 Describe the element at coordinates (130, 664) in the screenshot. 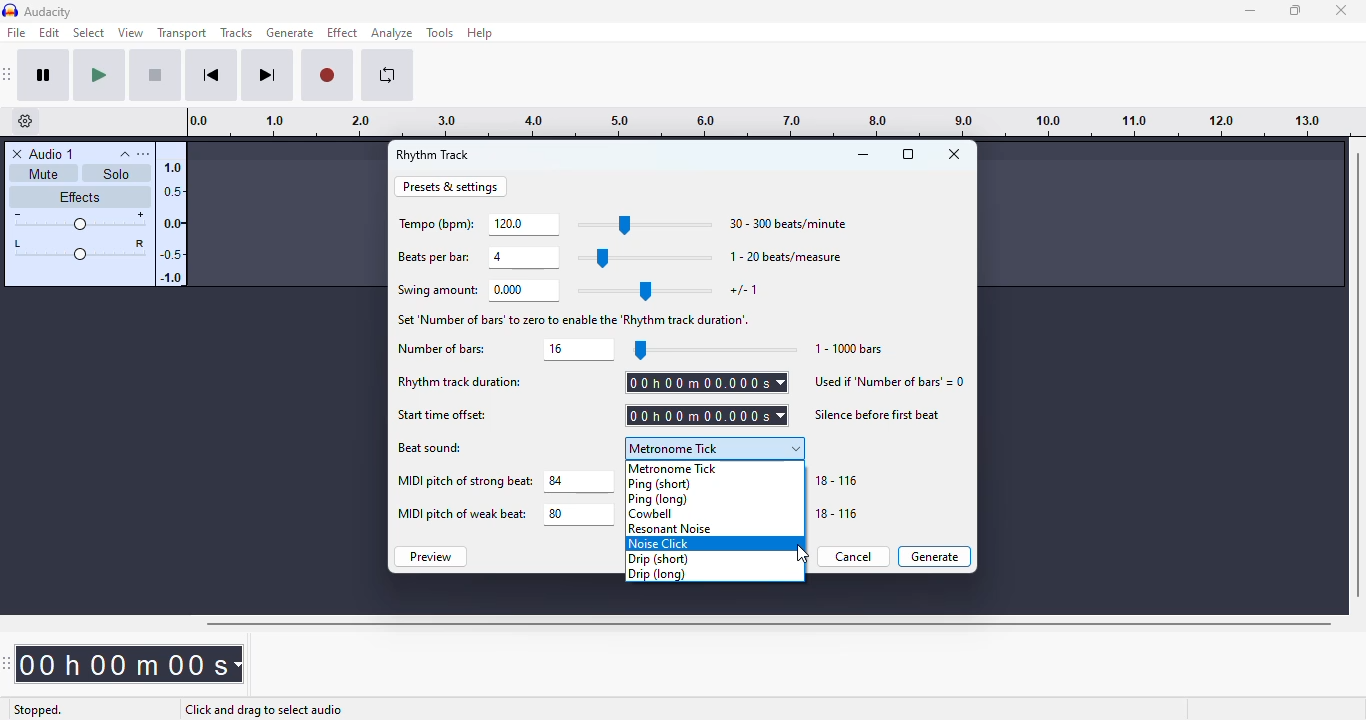

I see `time` at that location.